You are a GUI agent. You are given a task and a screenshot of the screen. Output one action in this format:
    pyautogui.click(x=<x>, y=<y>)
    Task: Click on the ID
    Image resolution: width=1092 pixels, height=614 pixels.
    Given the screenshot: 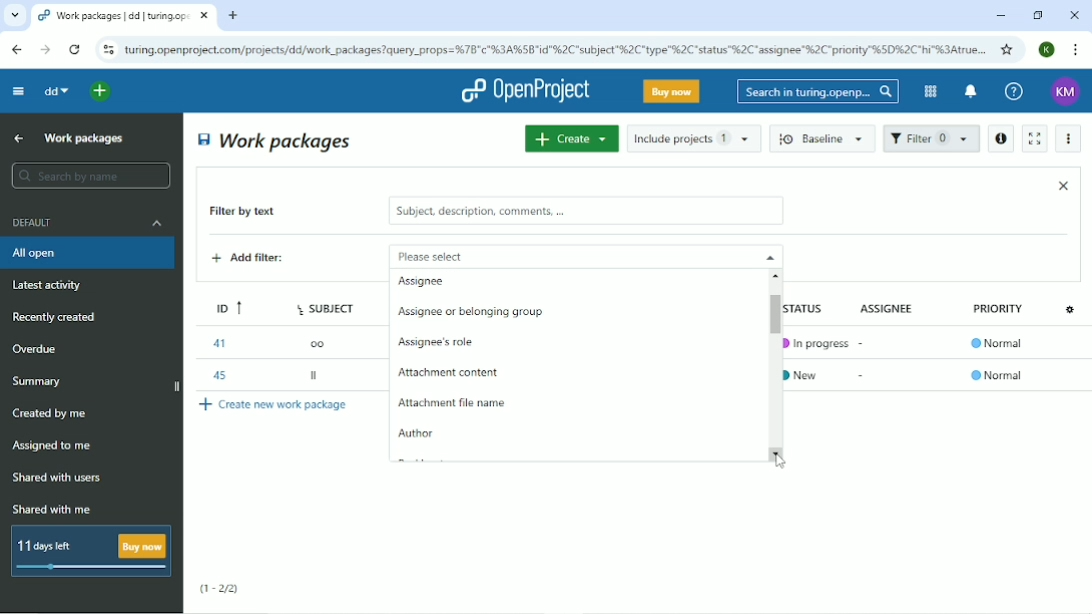 What is the action you would take?
    pyautogui.click(x=223, y=305)
    